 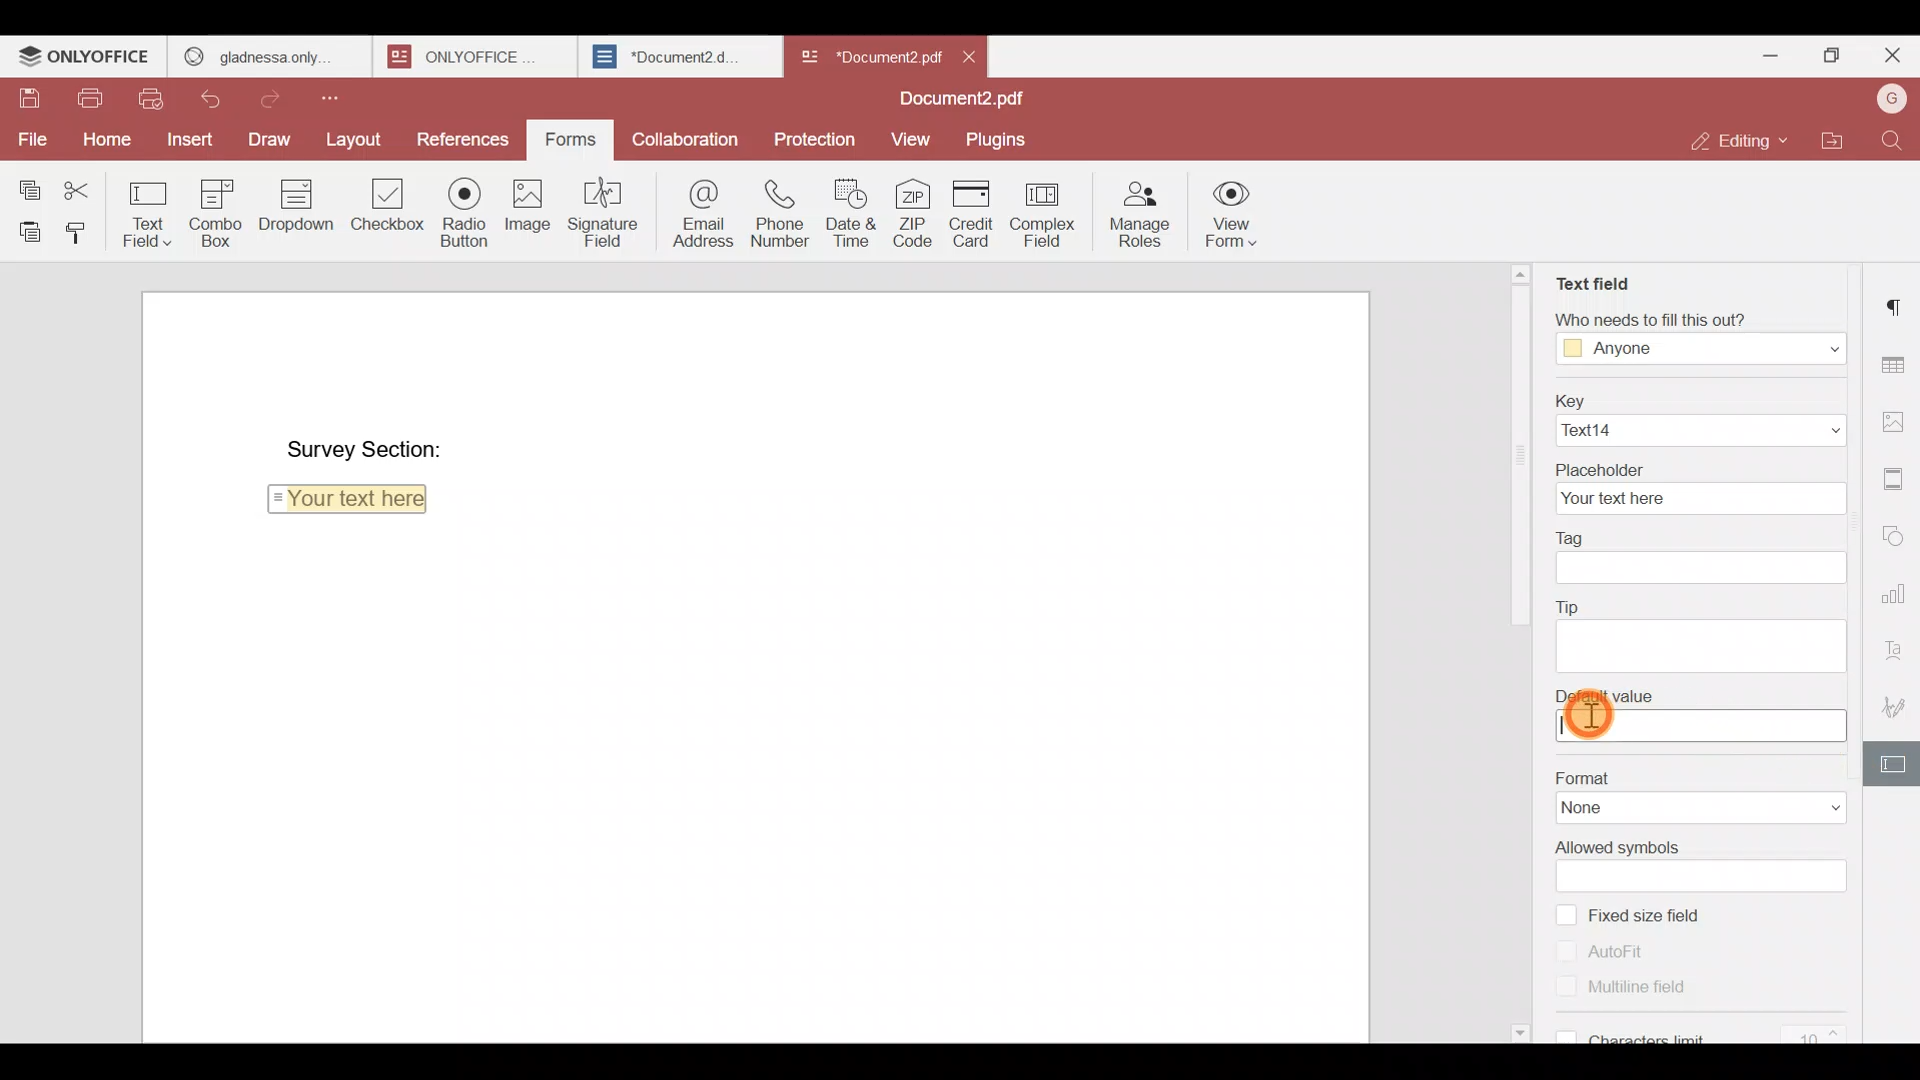 What do you see at coordinates (148, 209) in the screenshot?
I see `Text field` at bounding box center [148, 209].